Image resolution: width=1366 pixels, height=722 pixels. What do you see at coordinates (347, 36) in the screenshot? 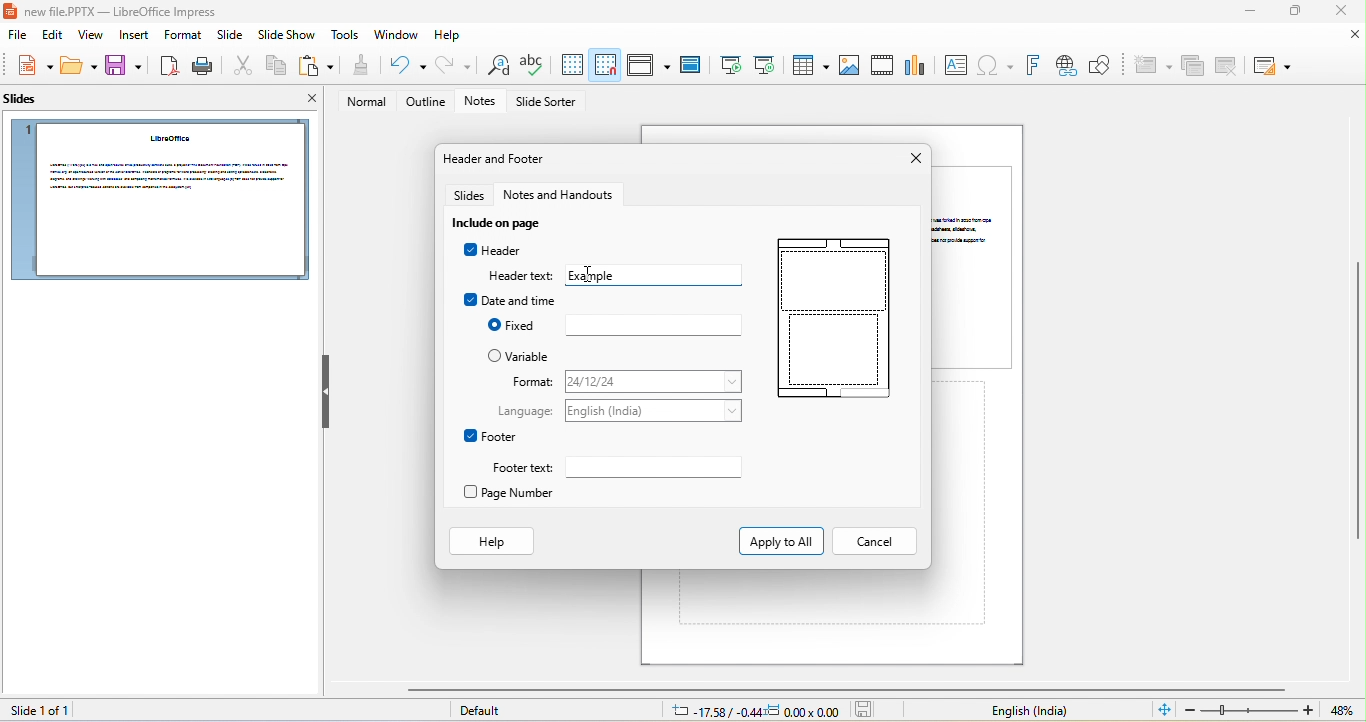
I see `tools` at bounding box center [347, 36].